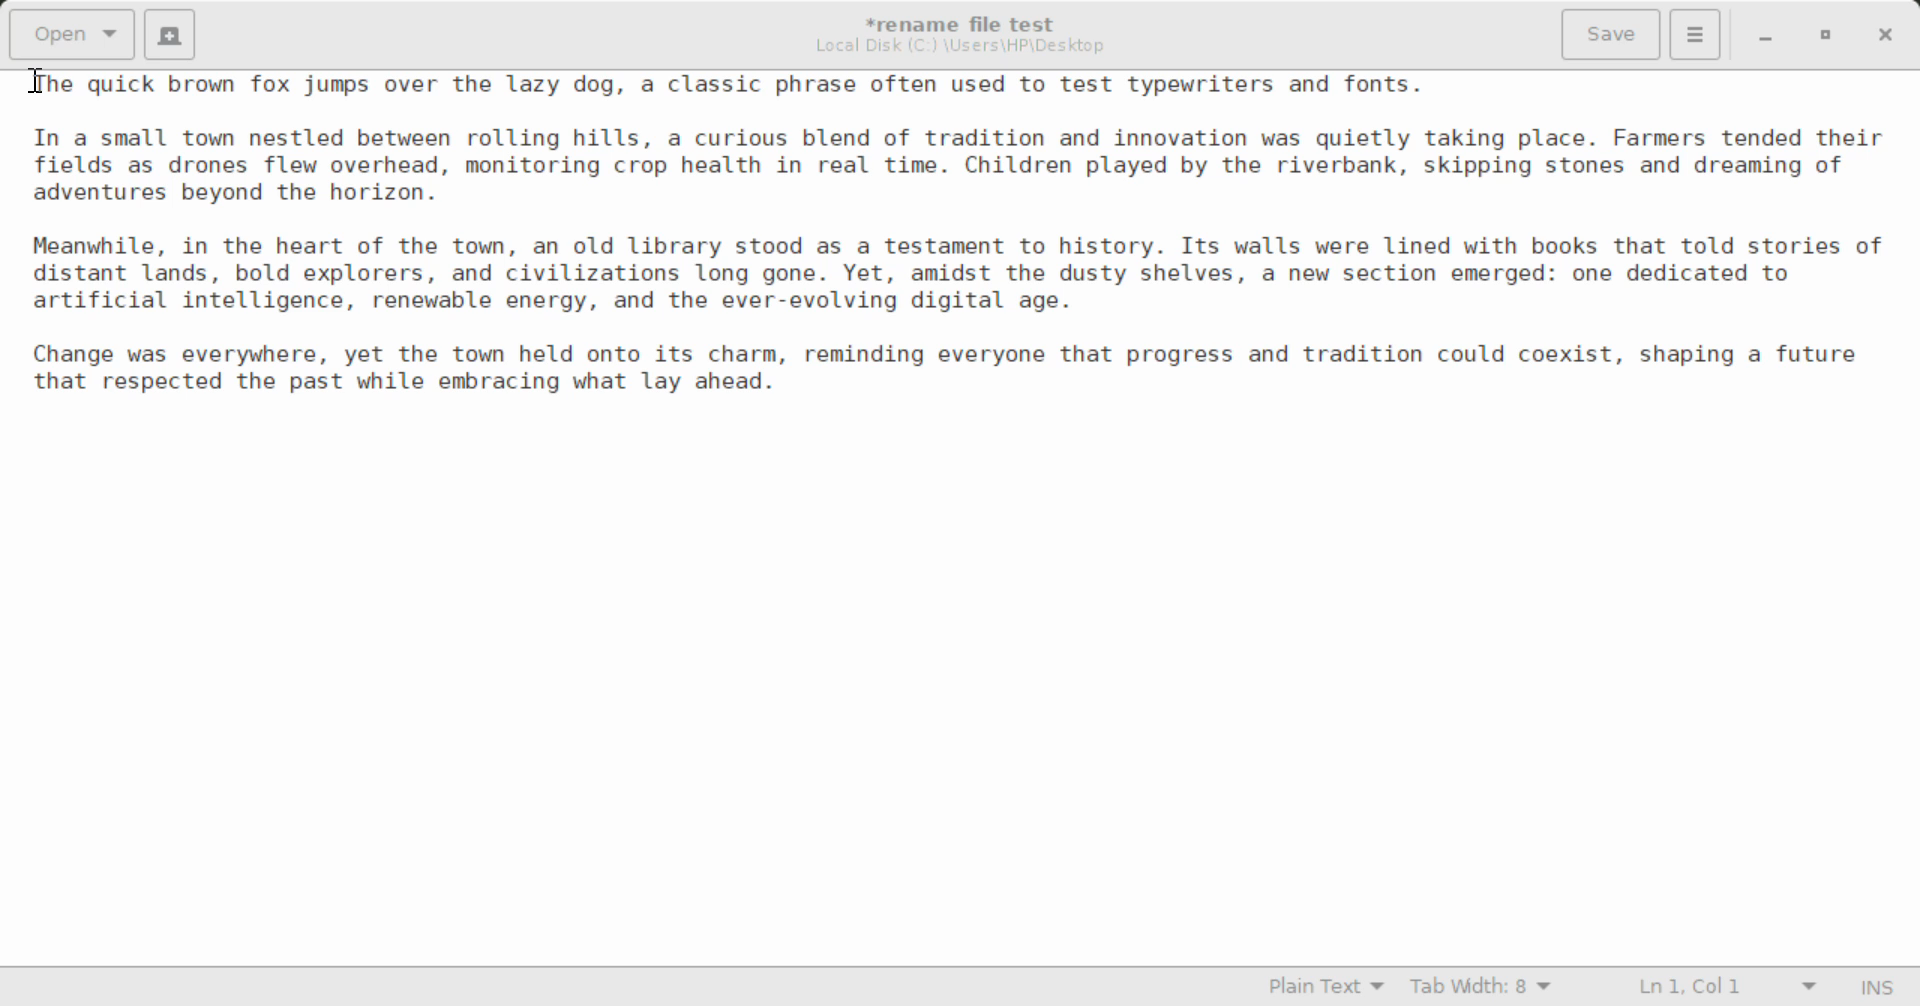 The width and height of the screenshot is (1920, 1006). Describe the element at coordinates (1890, 37) in the screenshot. I see `Close Window` at that location.